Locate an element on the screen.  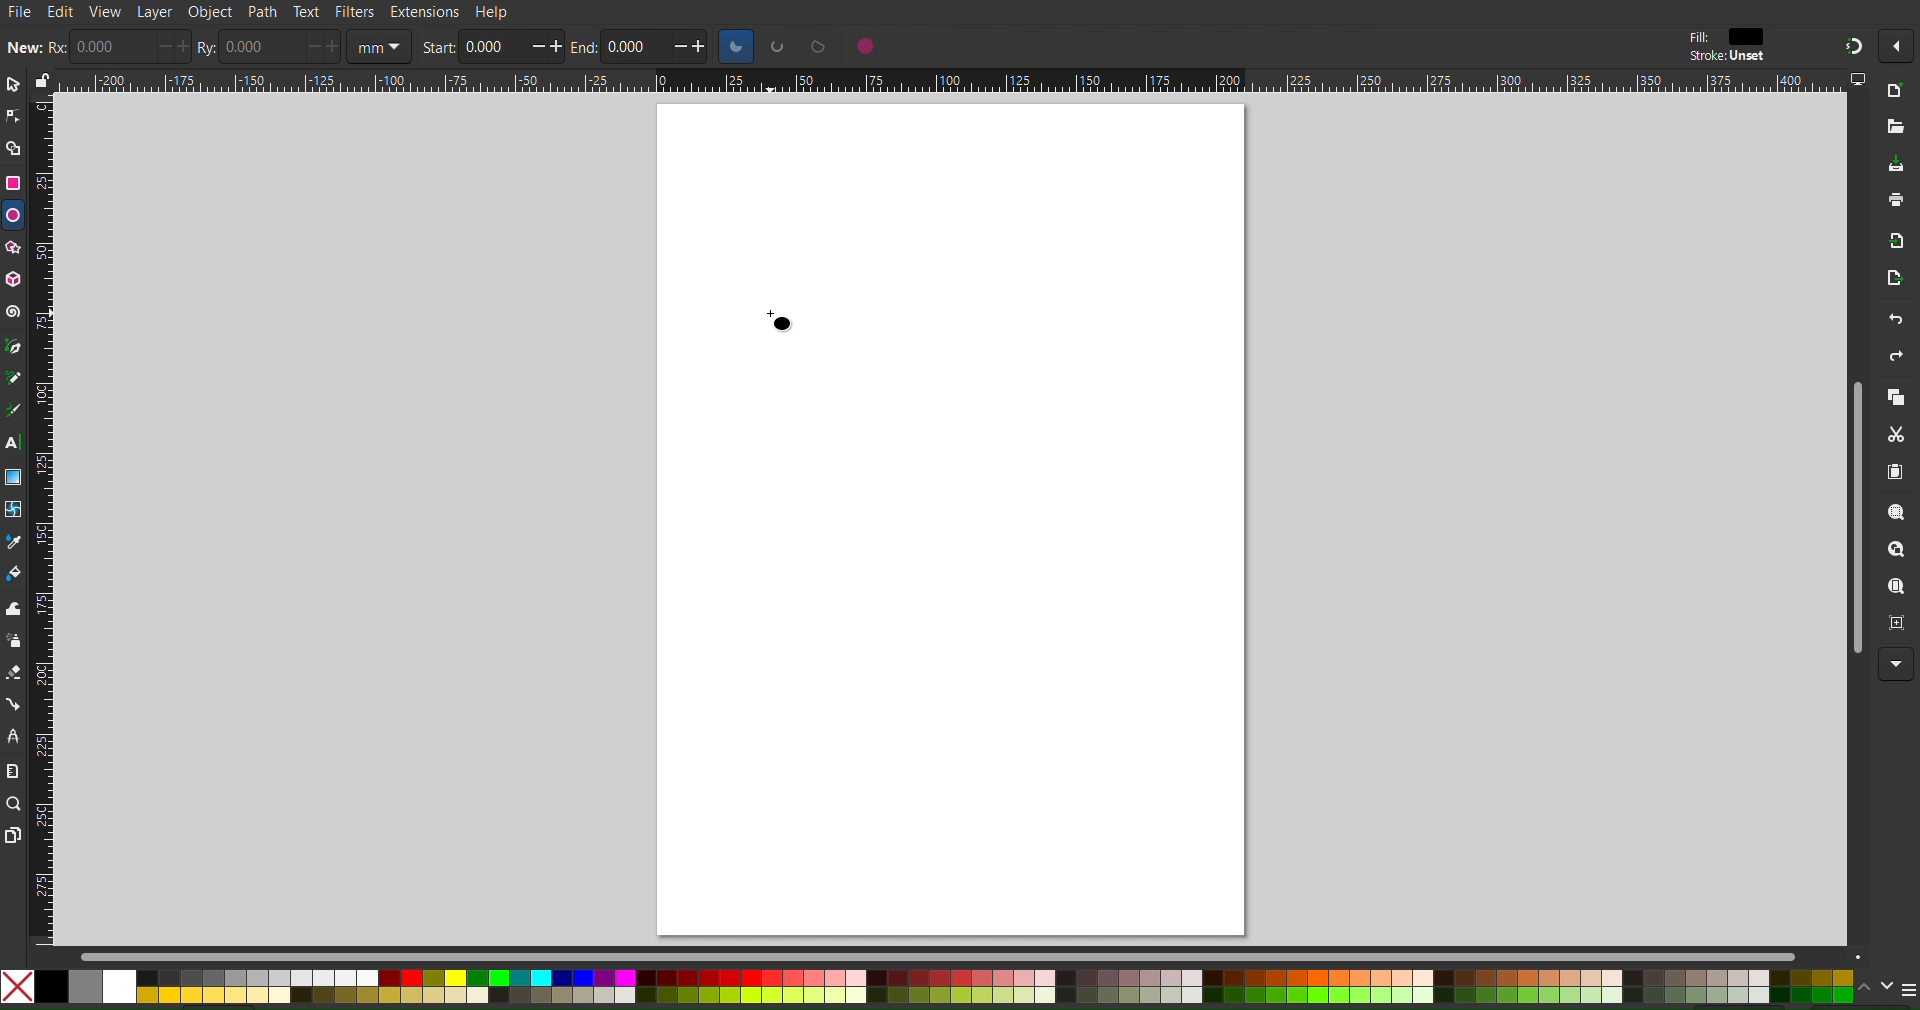
circle options is located at coordinates (865, 46).